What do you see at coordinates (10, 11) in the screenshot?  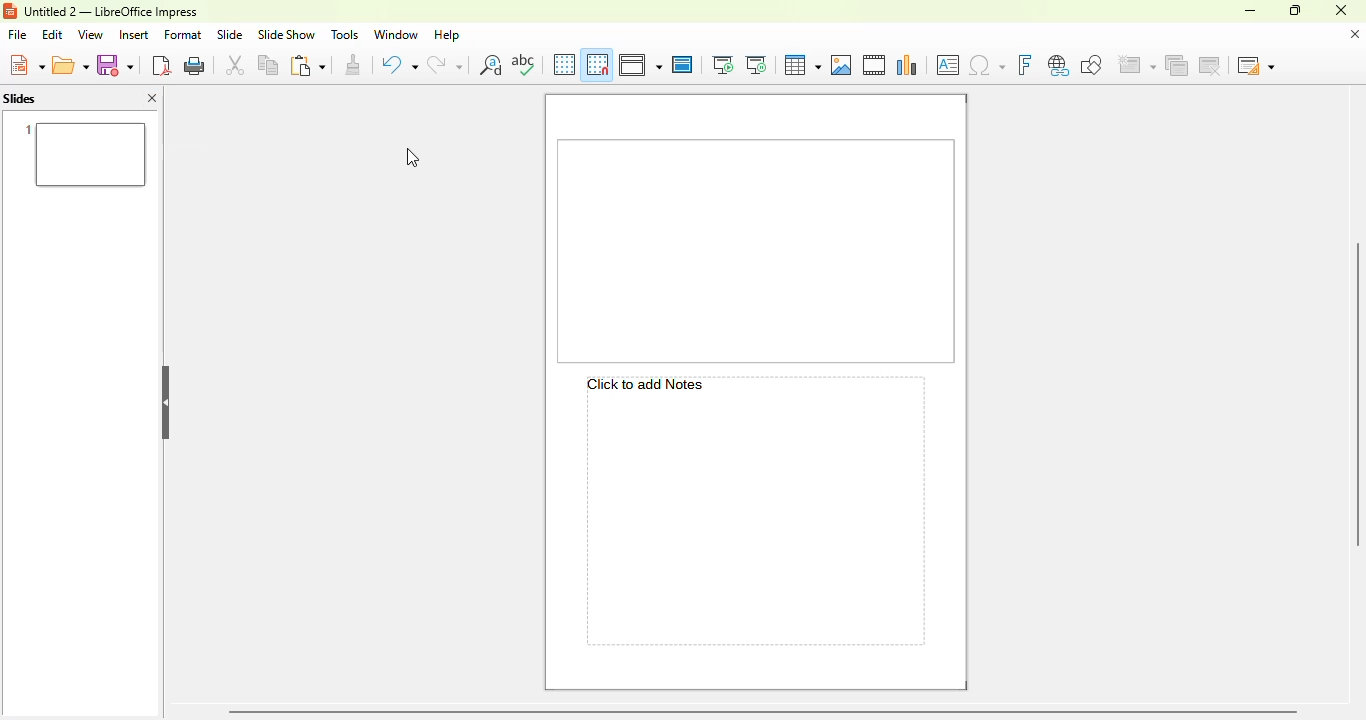 I see `logo` at bounding box center [10, 11].